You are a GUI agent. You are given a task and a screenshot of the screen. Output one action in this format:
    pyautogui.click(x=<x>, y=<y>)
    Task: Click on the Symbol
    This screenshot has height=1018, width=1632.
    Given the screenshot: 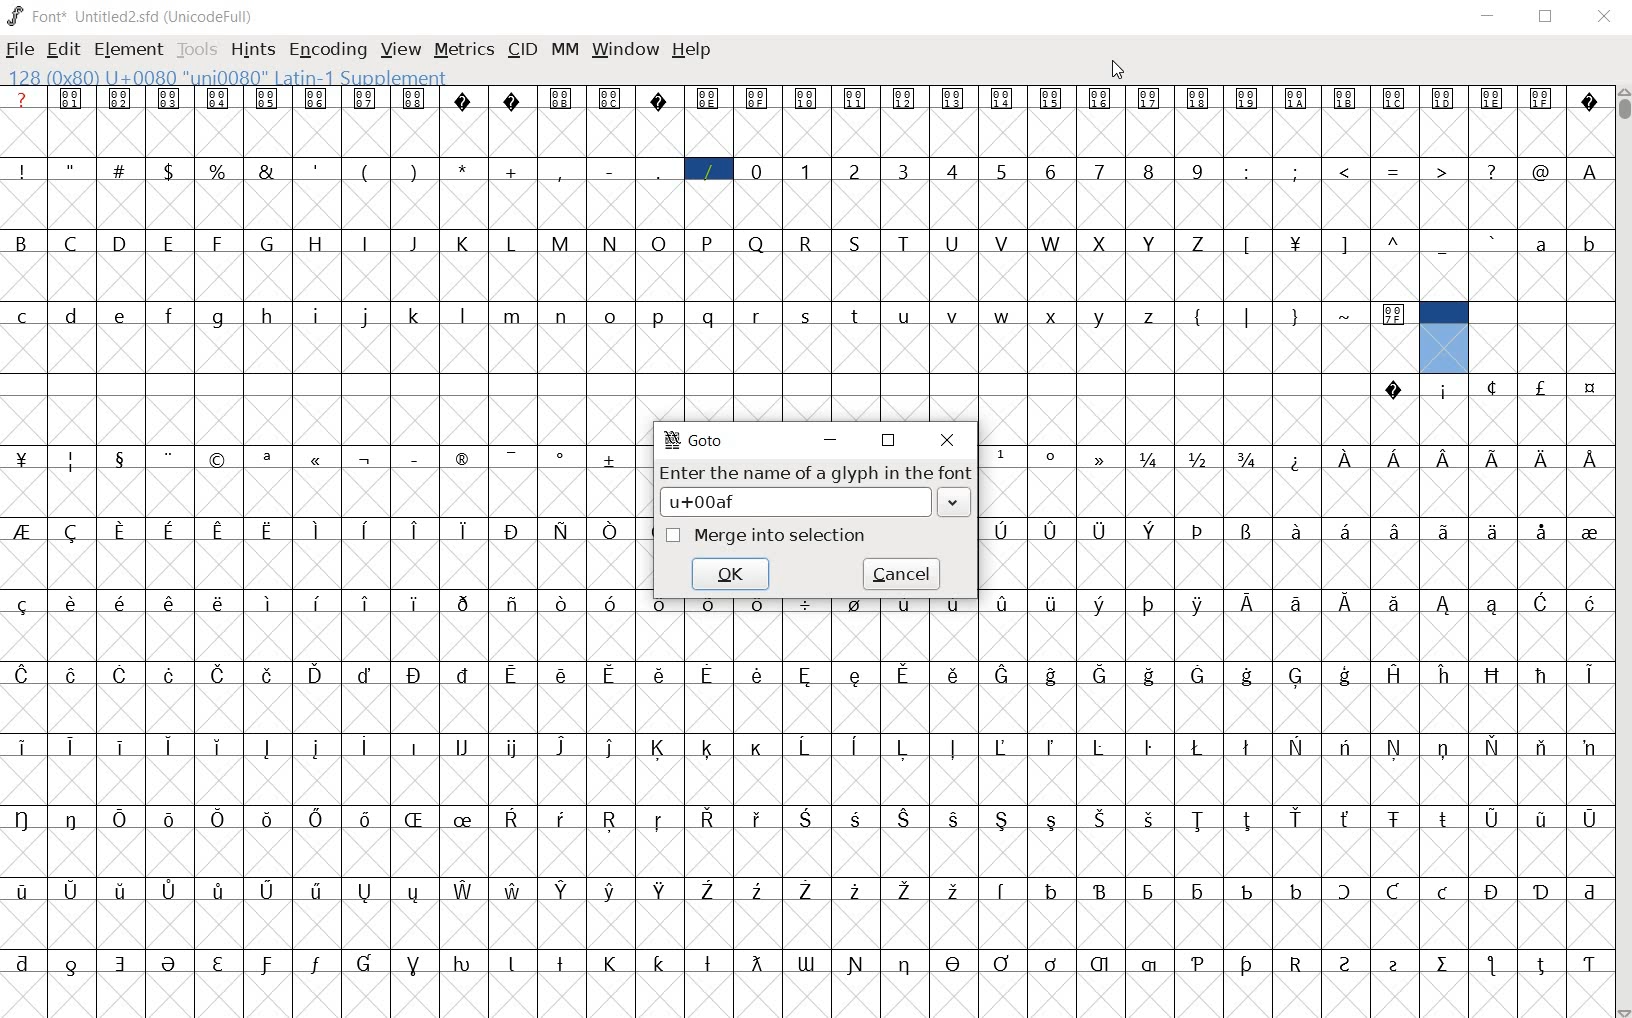 What is the action you would take?
    pyautogui.click(x=463, y=529)
    